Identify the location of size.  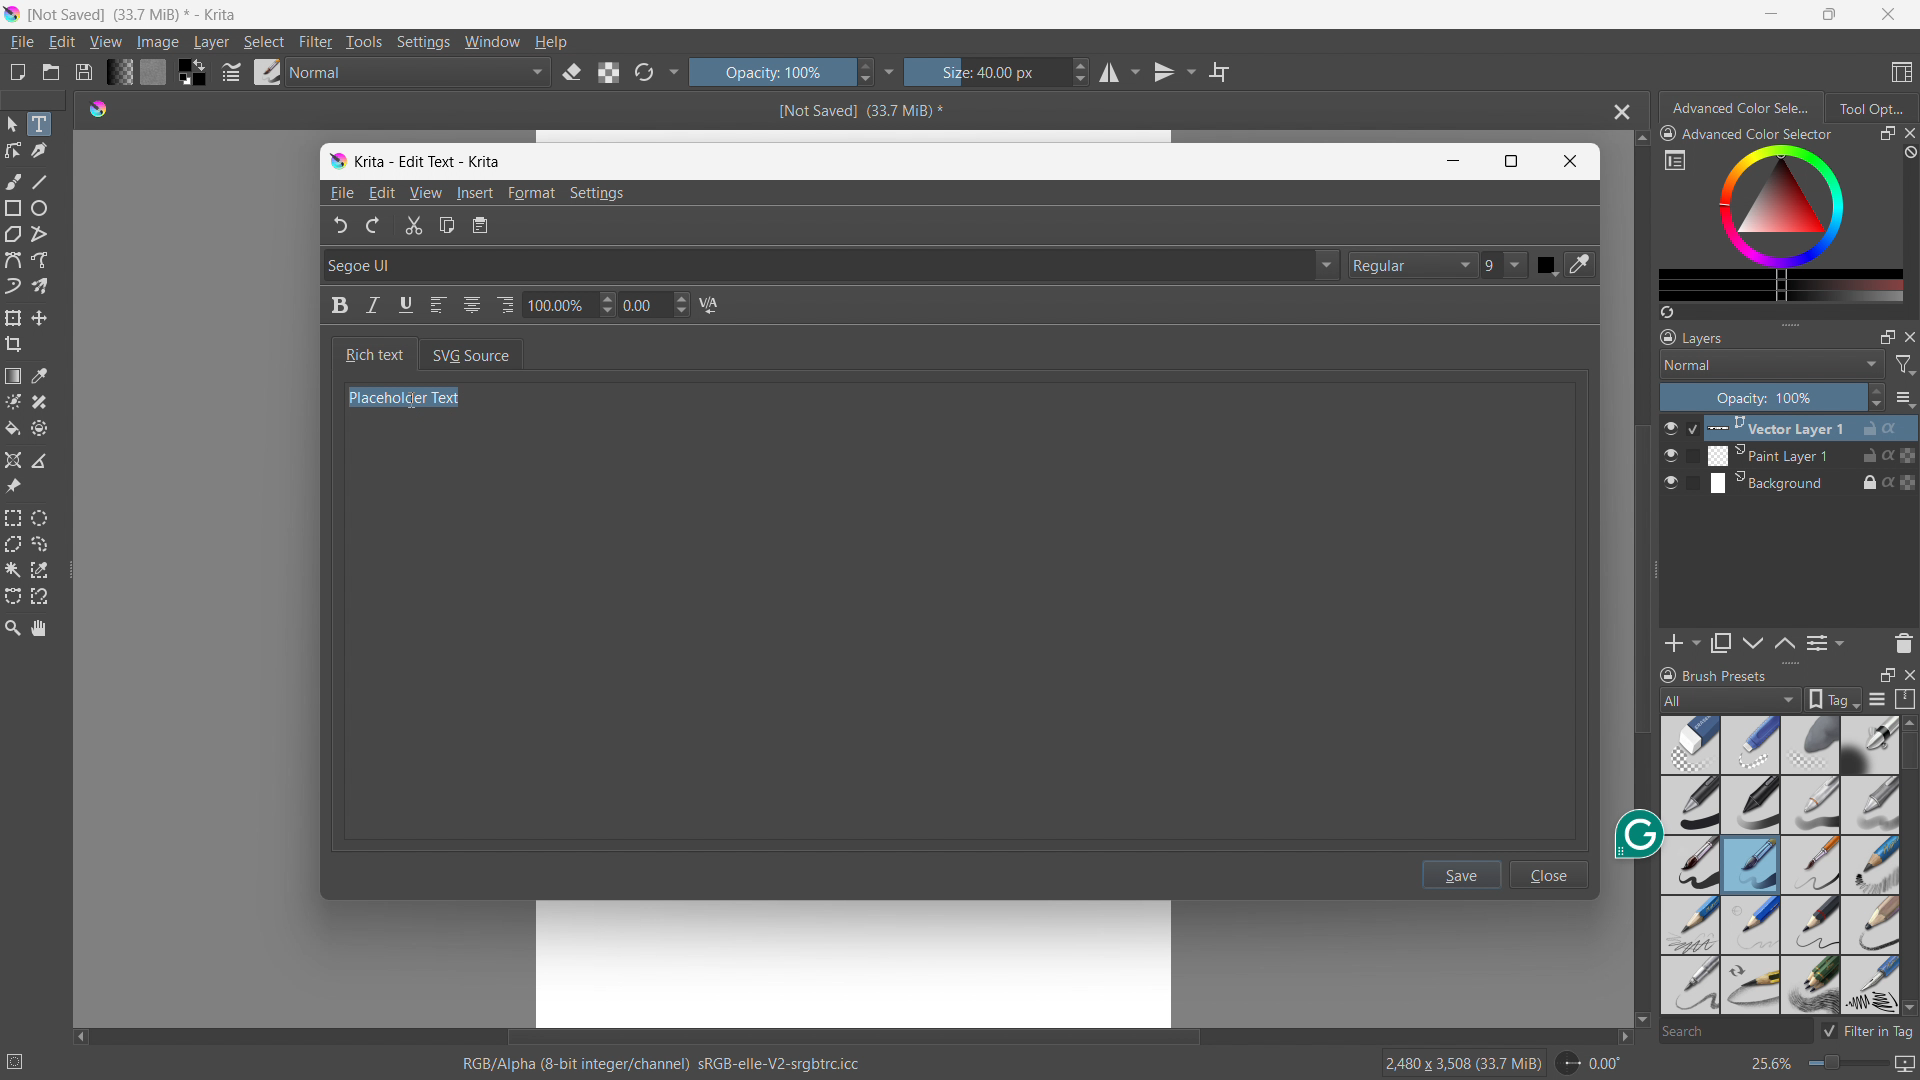
(997, 72).